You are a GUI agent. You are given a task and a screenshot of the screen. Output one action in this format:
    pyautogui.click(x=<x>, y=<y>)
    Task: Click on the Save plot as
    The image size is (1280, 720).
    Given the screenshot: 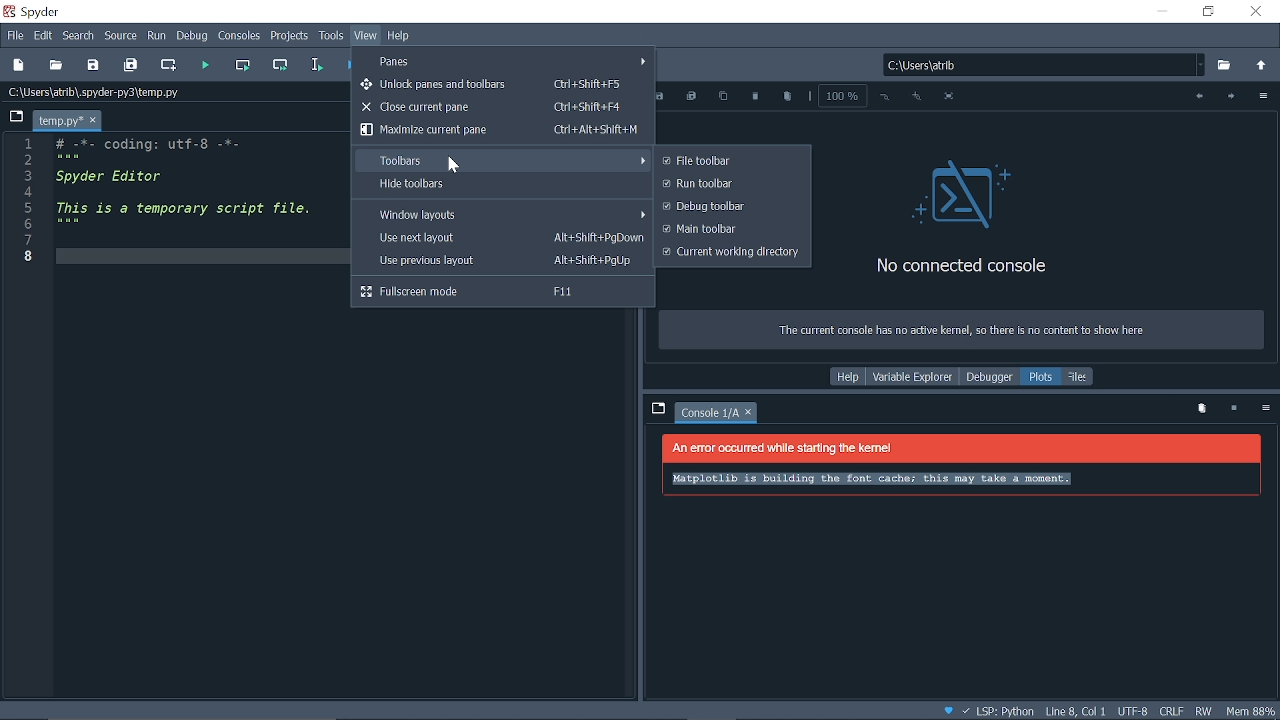 What is the action you would take?
    pyautogui.click(x=661, y=97)
    